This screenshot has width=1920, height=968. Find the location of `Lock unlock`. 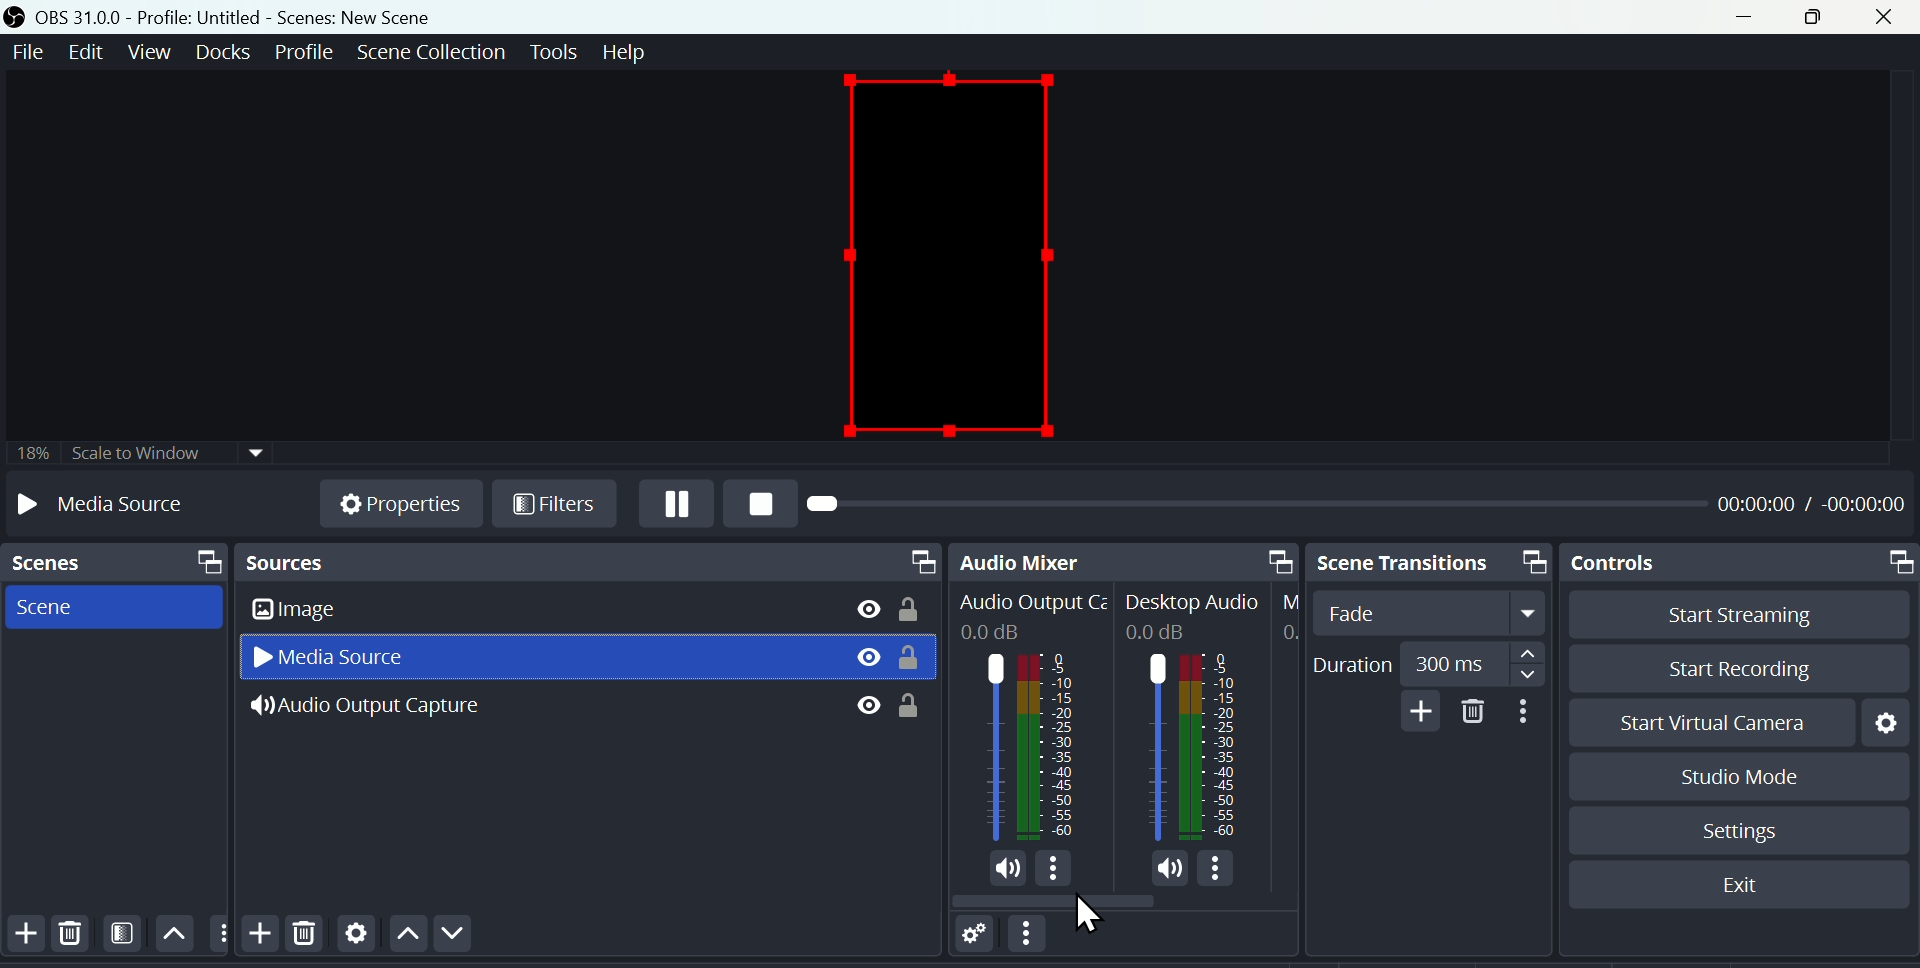

Lock unlock is located at coordinates (916, 661).